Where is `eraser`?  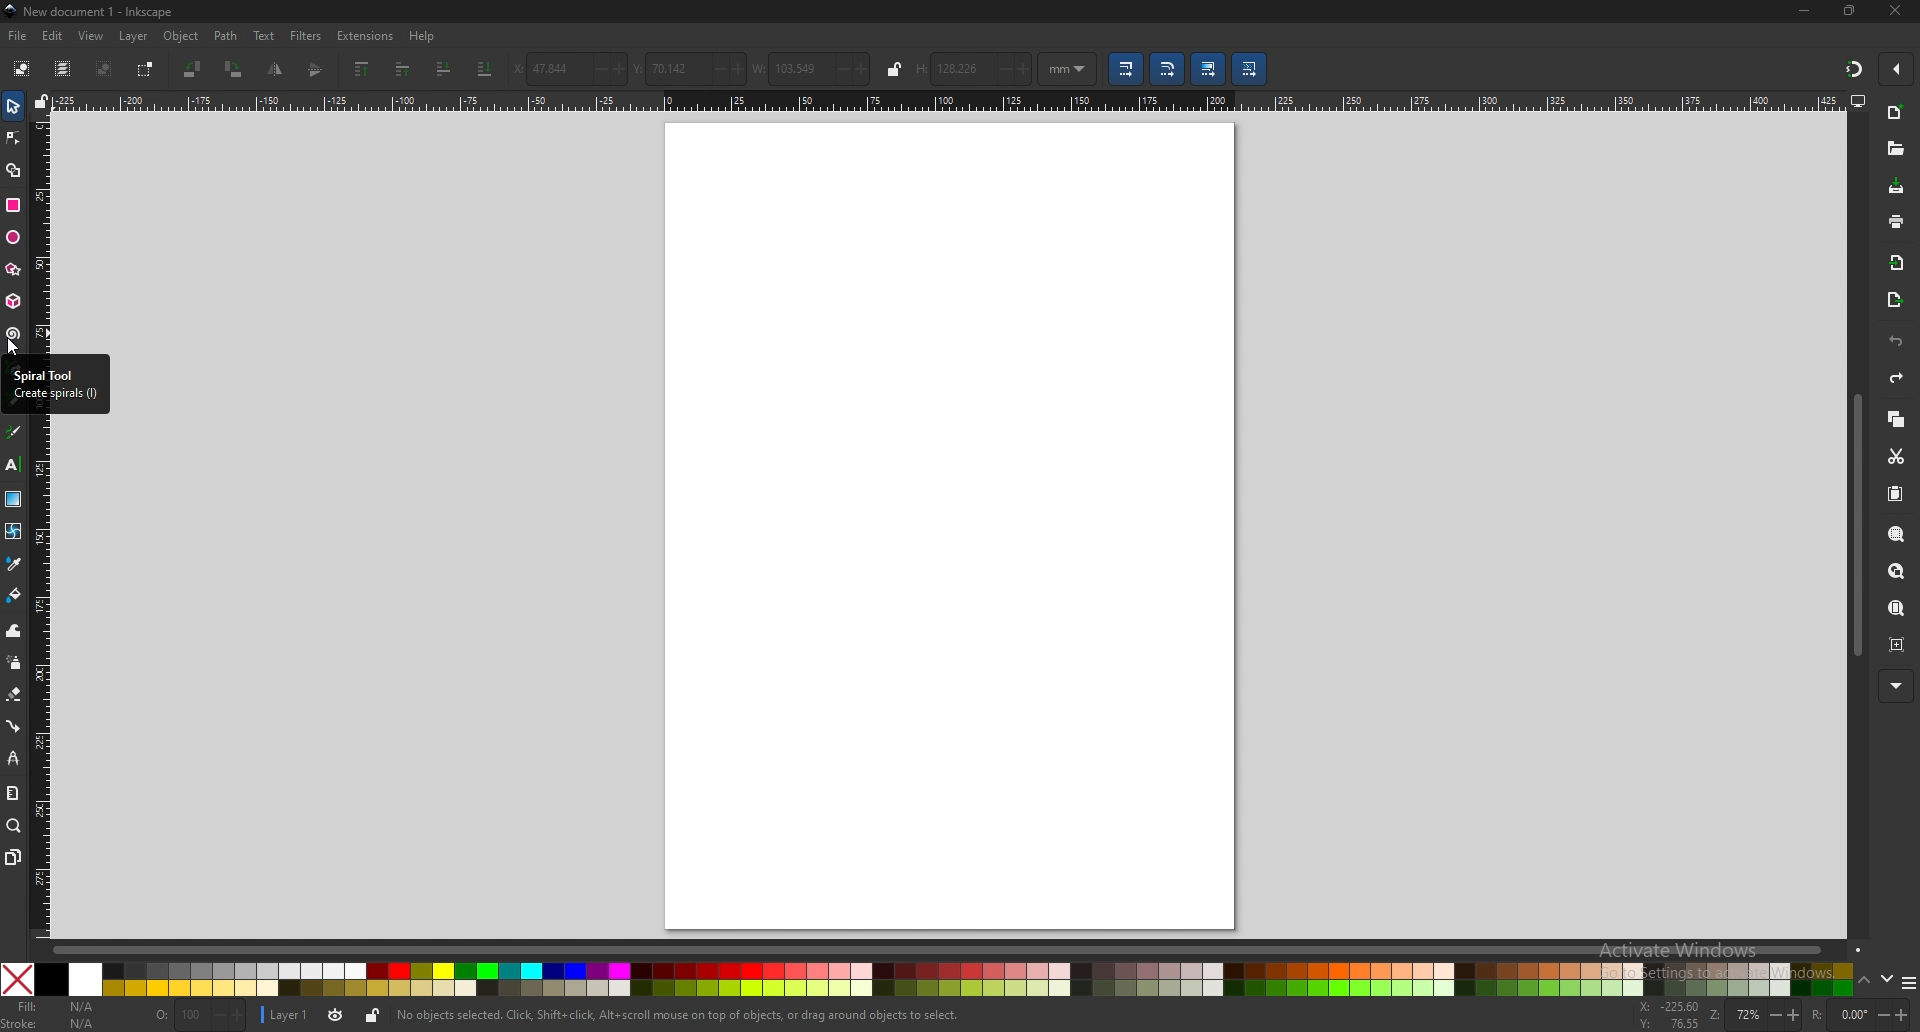
eraser is located at coordinates (14, 695).